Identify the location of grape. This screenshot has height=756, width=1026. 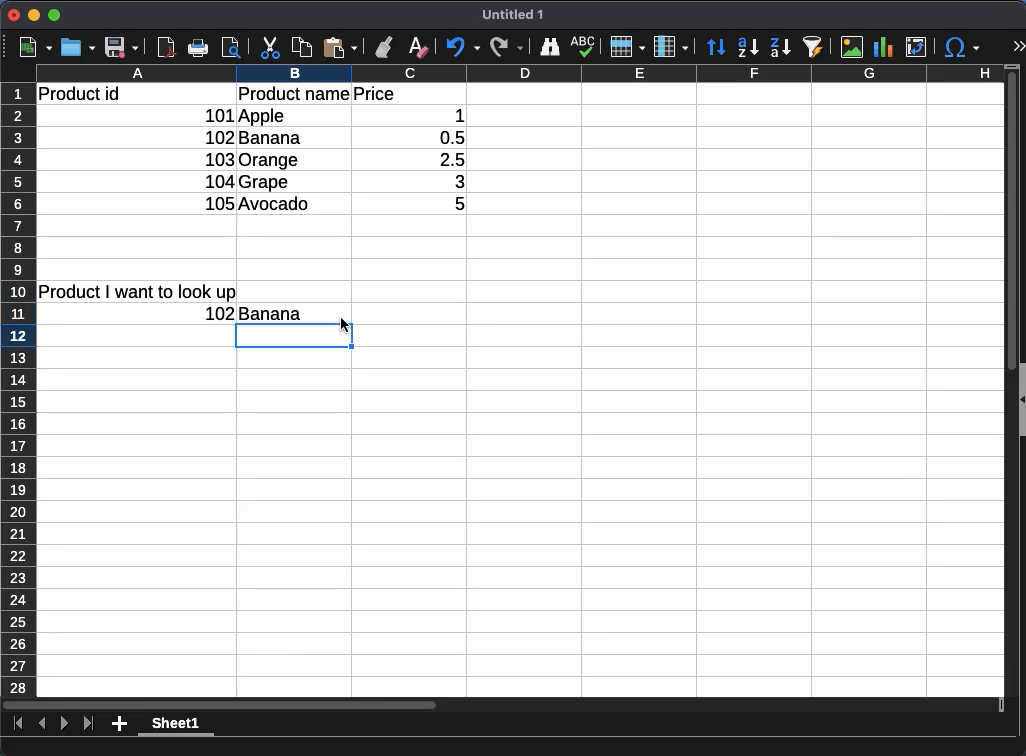
(265, 183).